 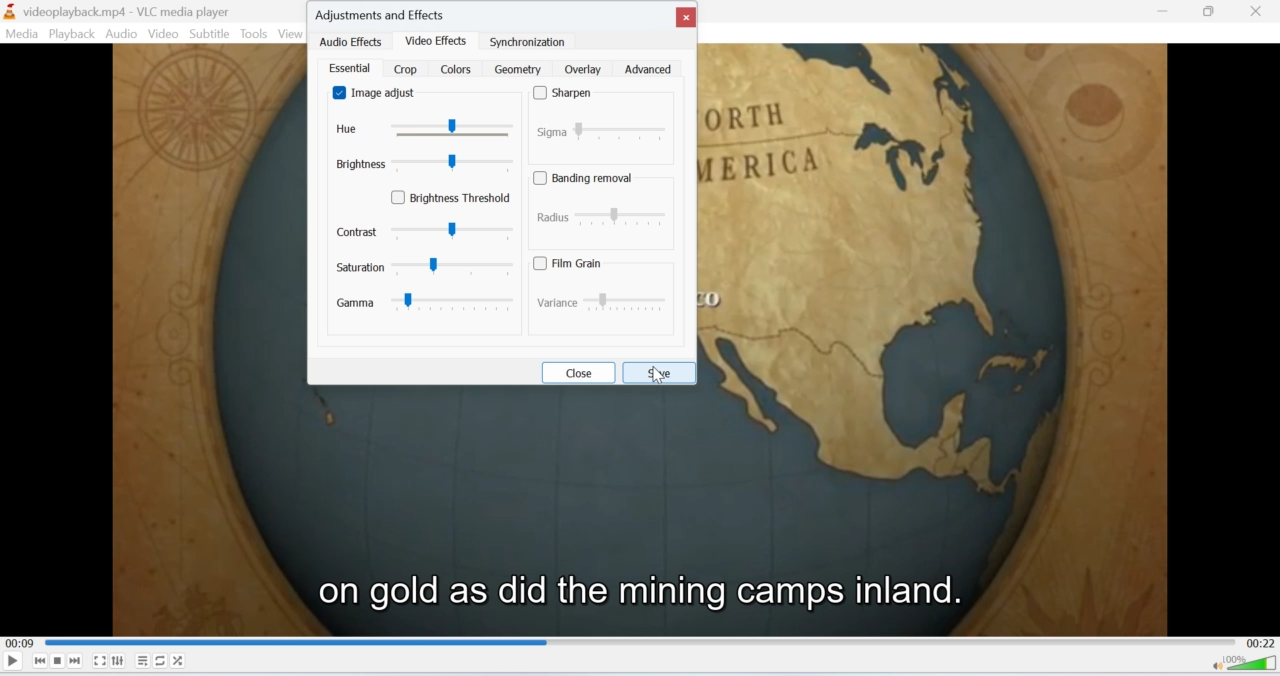 What do you see at coordinates (437, 39) in the screenshot?
I see `video effects` at bounding box center [437, 39].